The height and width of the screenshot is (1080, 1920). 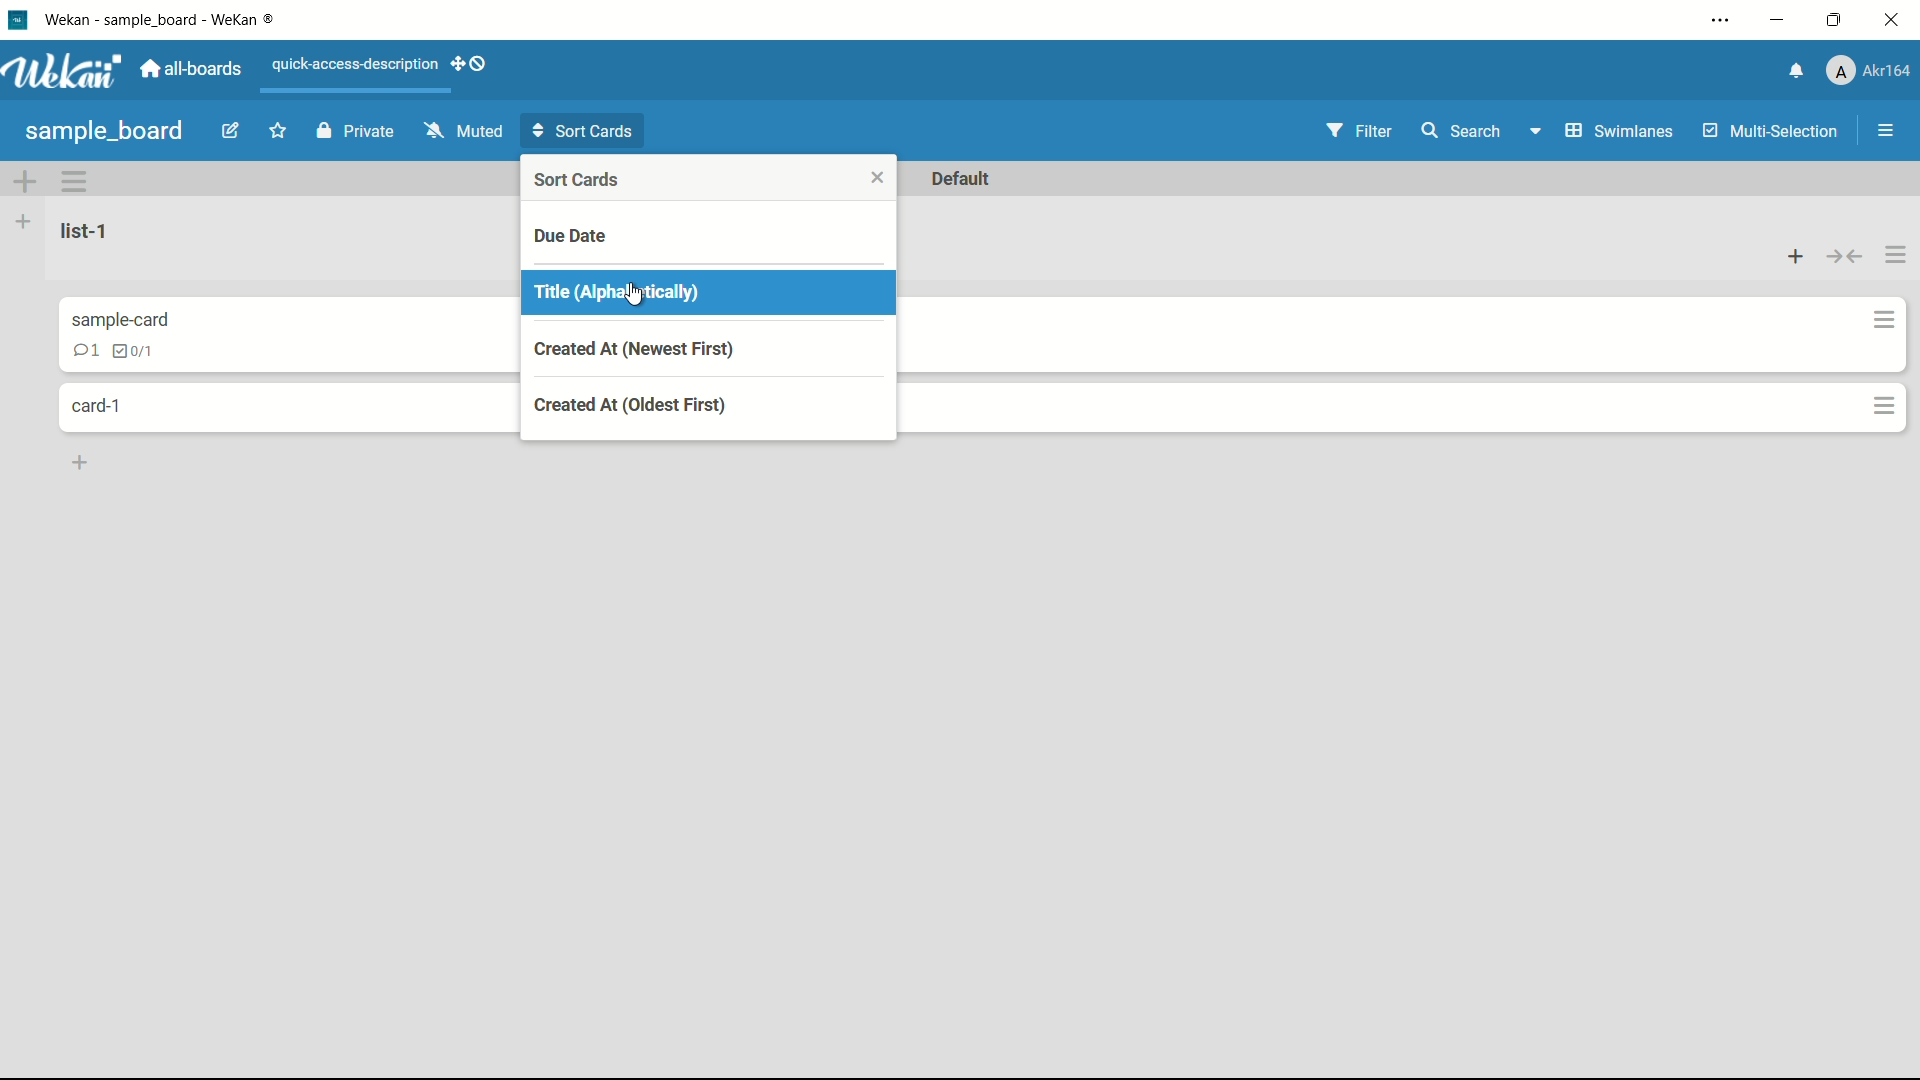 What do you see at coordinates (587, 129) in the screenshot?
I see `sort cards` at bounding box center [587, 129].